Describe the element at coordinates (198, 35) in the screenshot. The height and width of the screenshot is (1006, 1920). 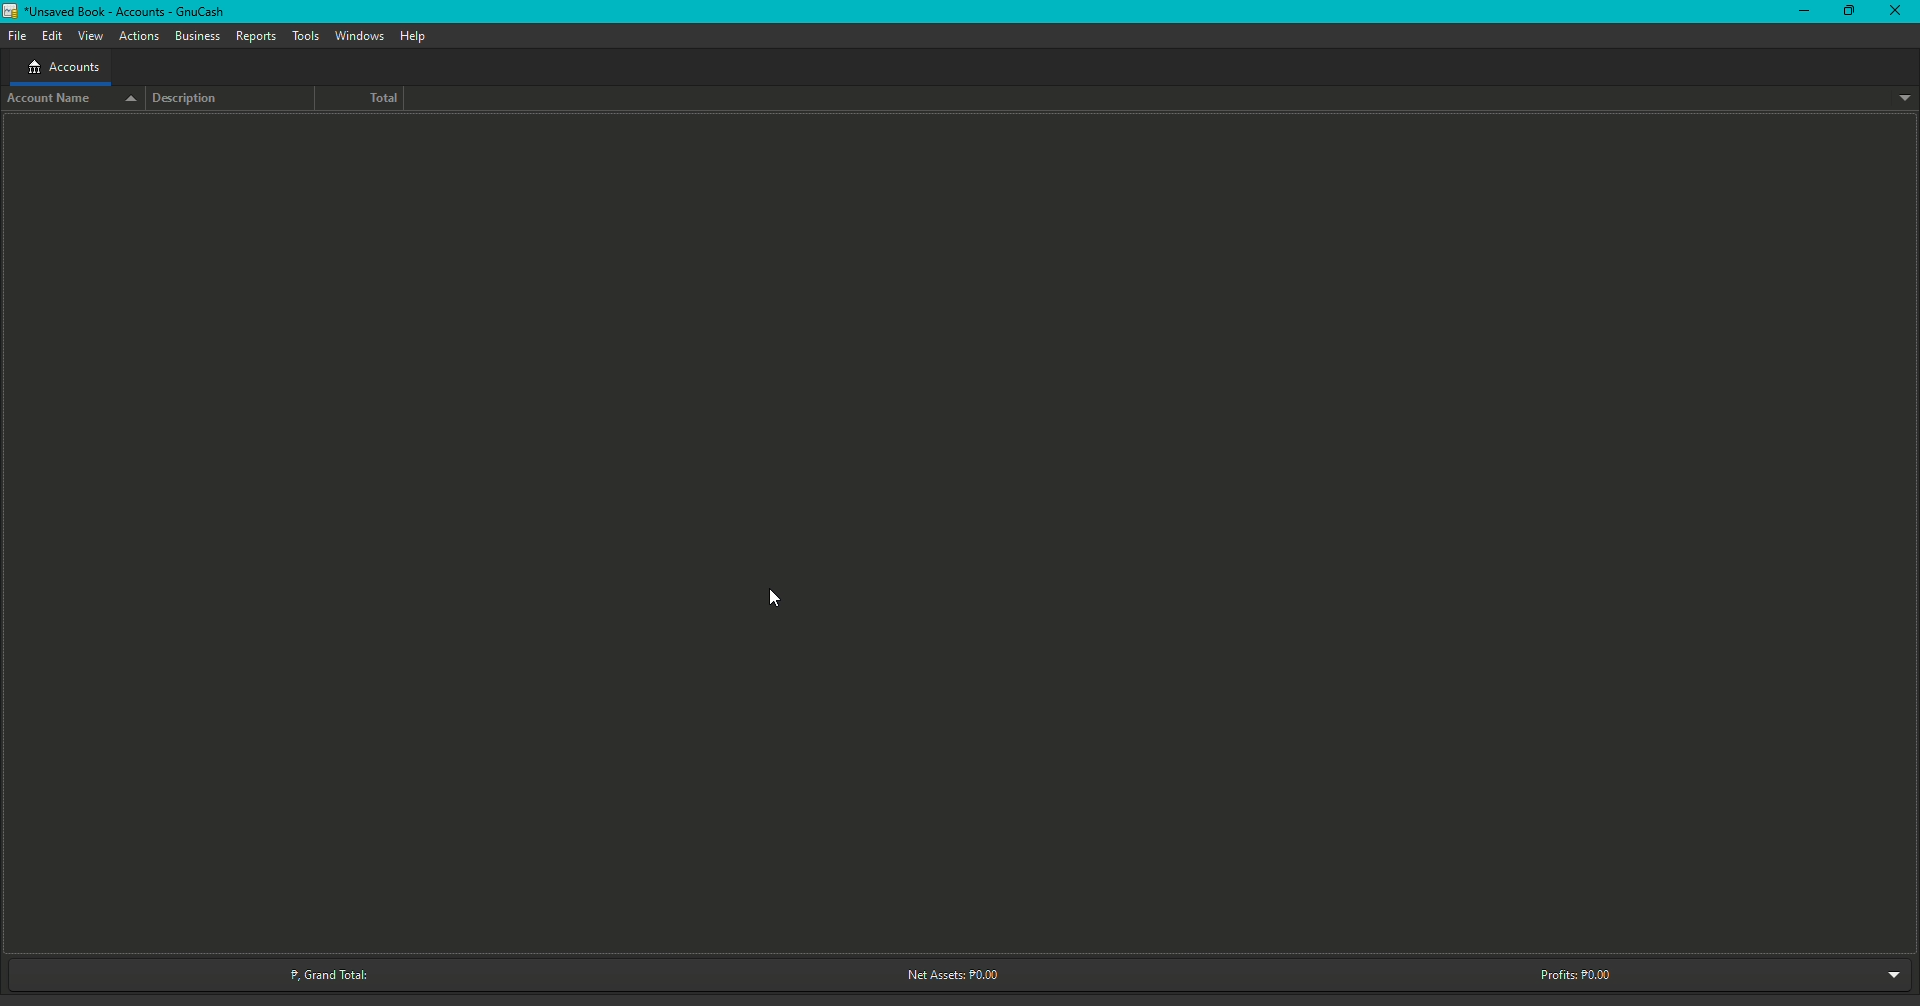
I see `Business` at that location.